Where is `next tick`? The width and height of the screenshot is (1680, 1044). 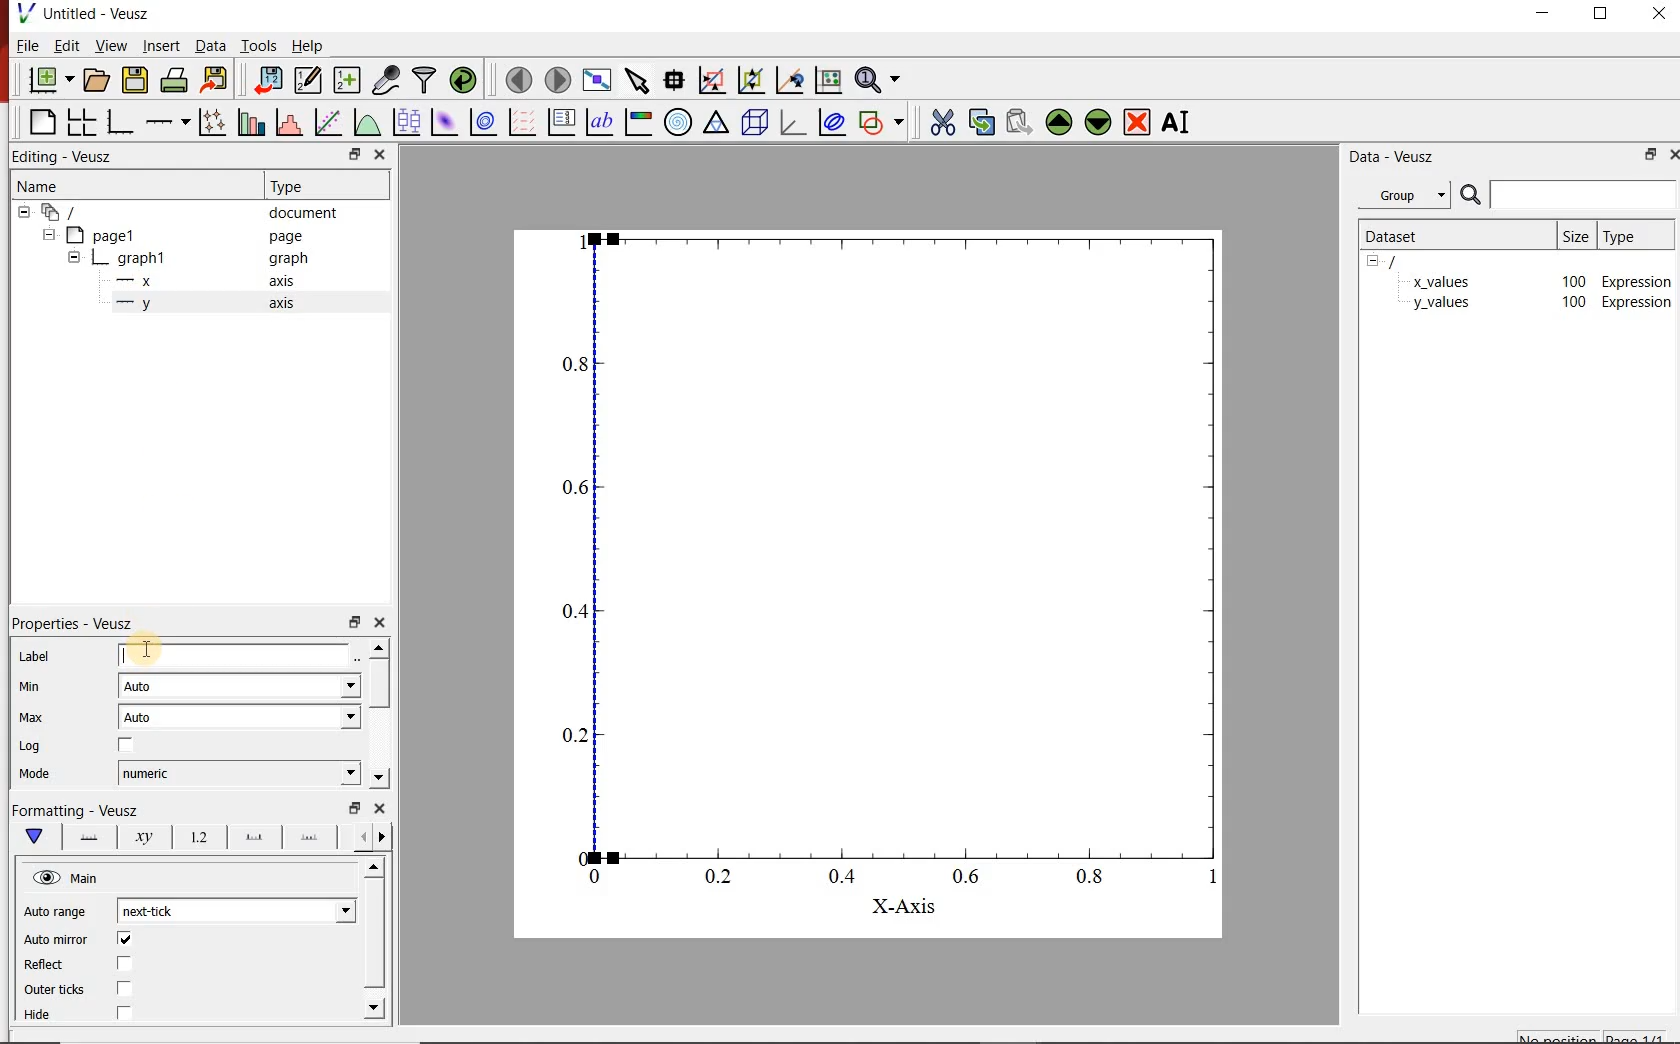 next tick is located at coordinates (237, 910).